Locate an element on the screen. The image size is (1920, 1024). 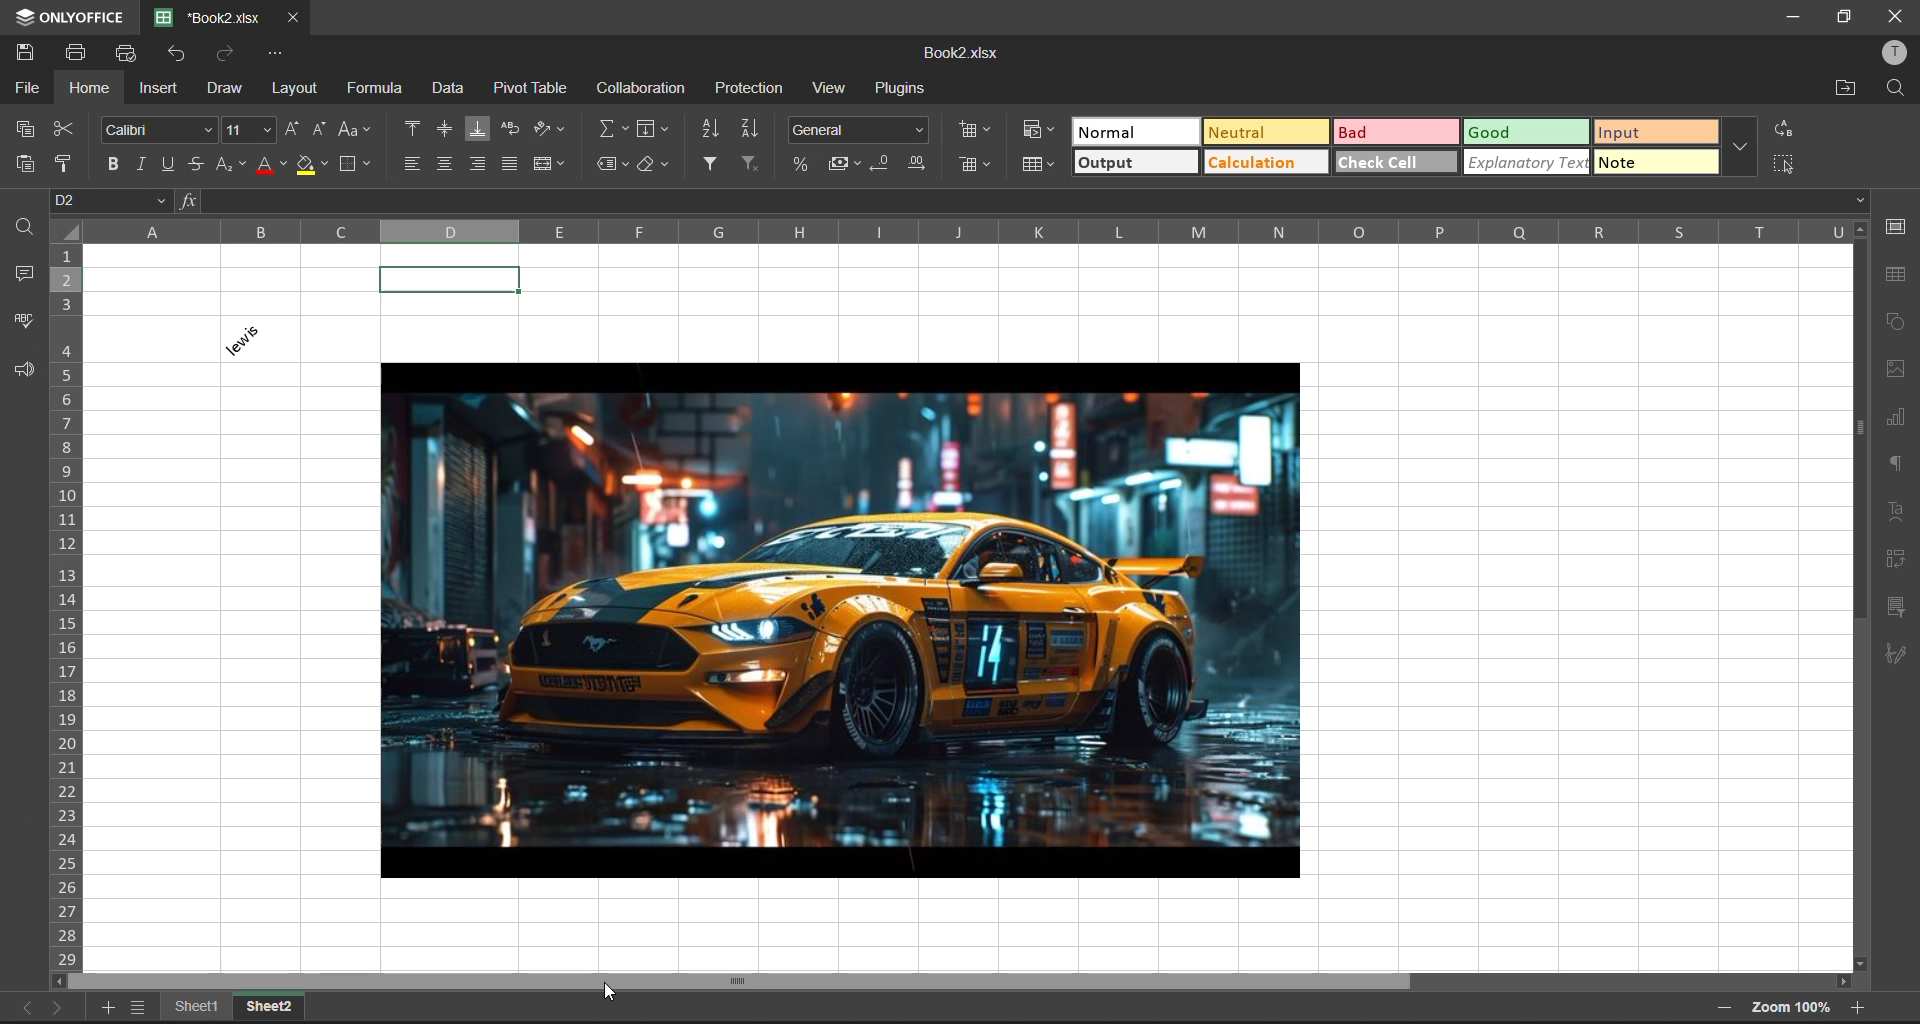
zoom factor is located at coordinates (1791, 1010).